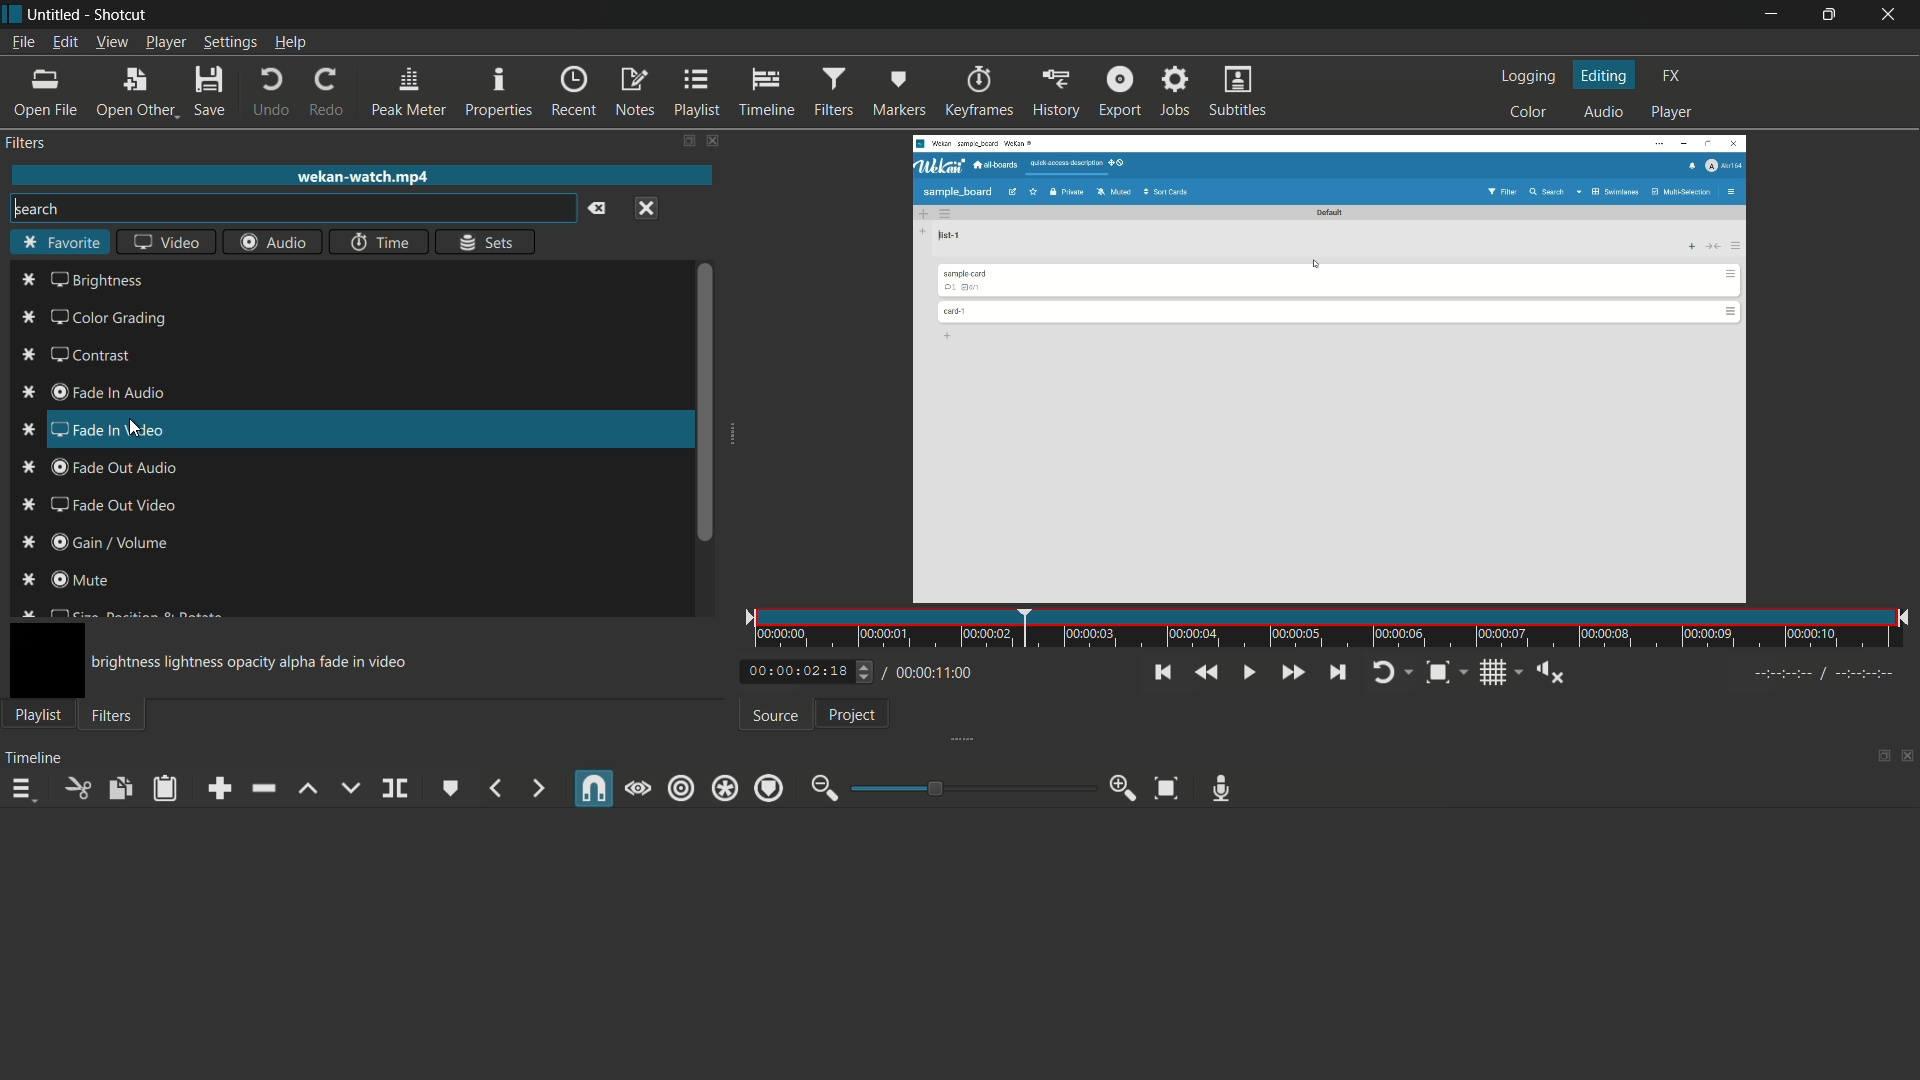 Image resolution: width=1920 pixels, height=1080 pixels. Describe the element at coordinates (770, 787) in the screenshot. I see `ripple markers` at that location.